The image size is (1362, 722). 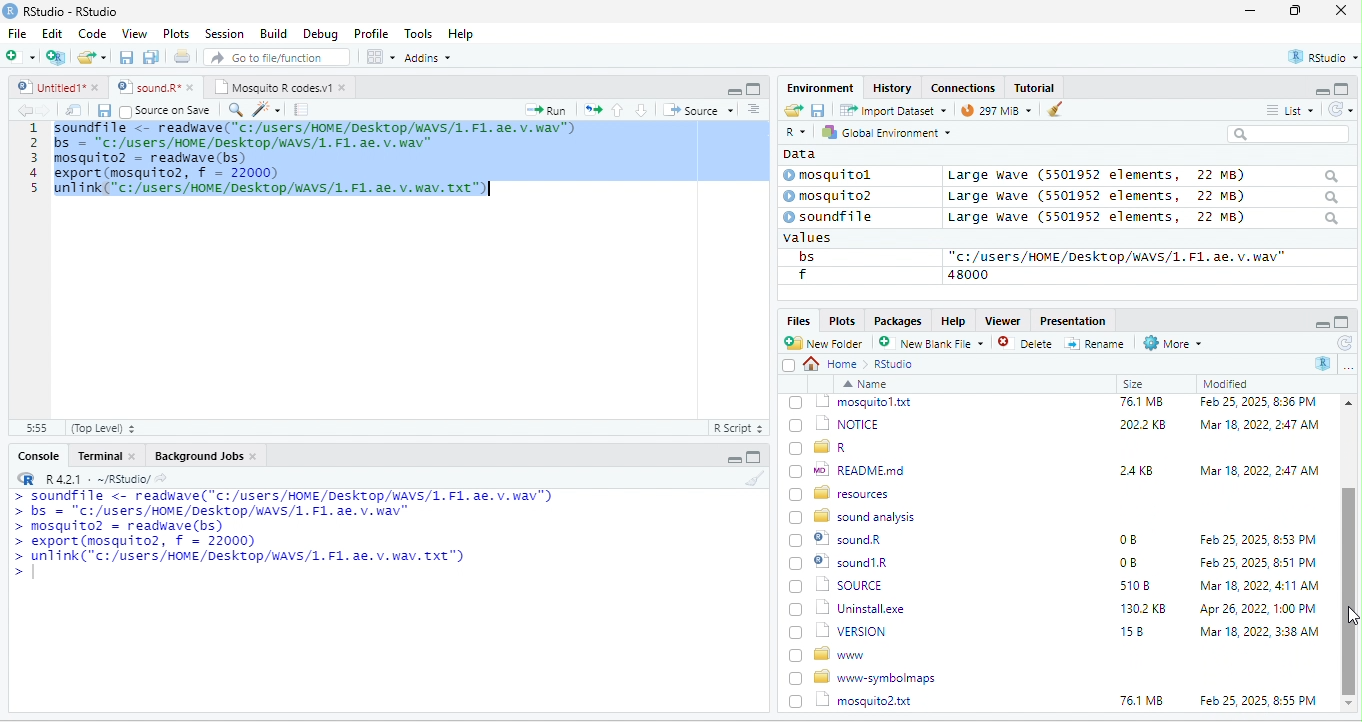 What do you see at coordinates (1121, 426) in the screenshot?
I see `0B` at bounding box center [1121, 426].